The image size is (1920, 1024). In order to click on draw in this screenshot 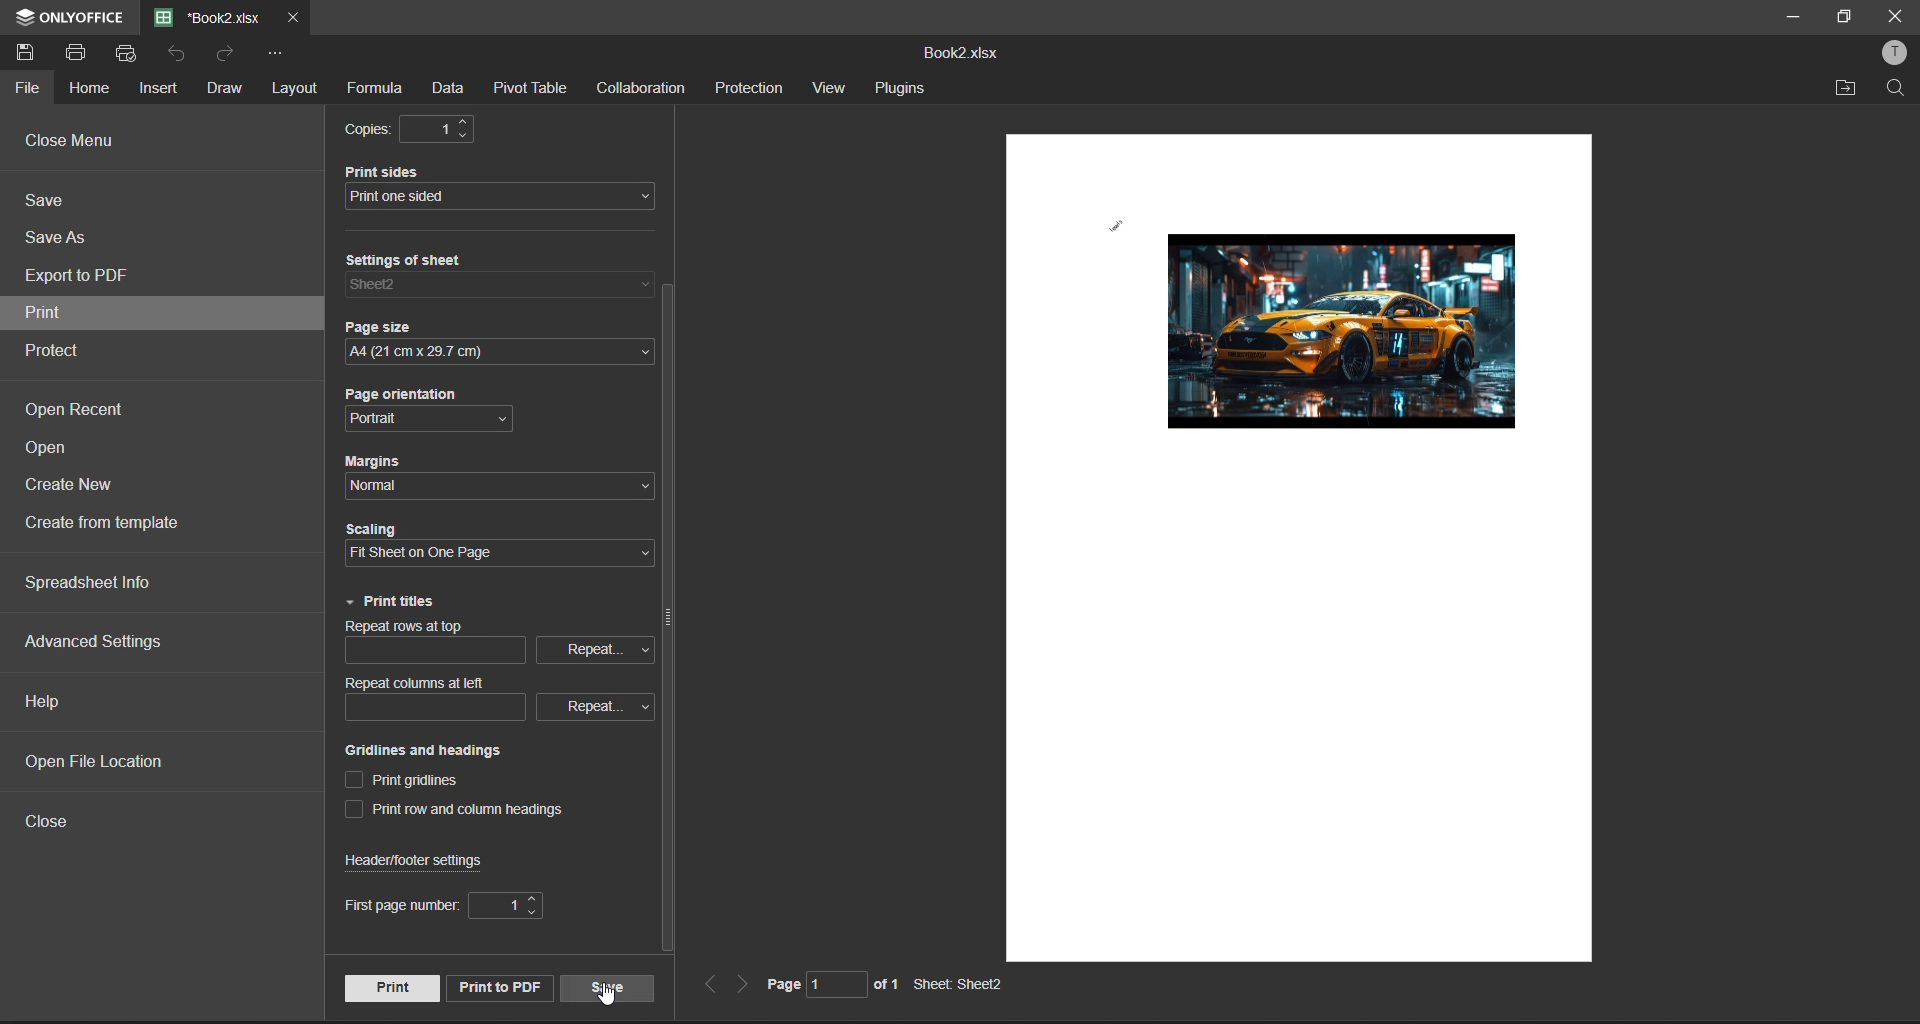, I will do `click(225, 89)`.